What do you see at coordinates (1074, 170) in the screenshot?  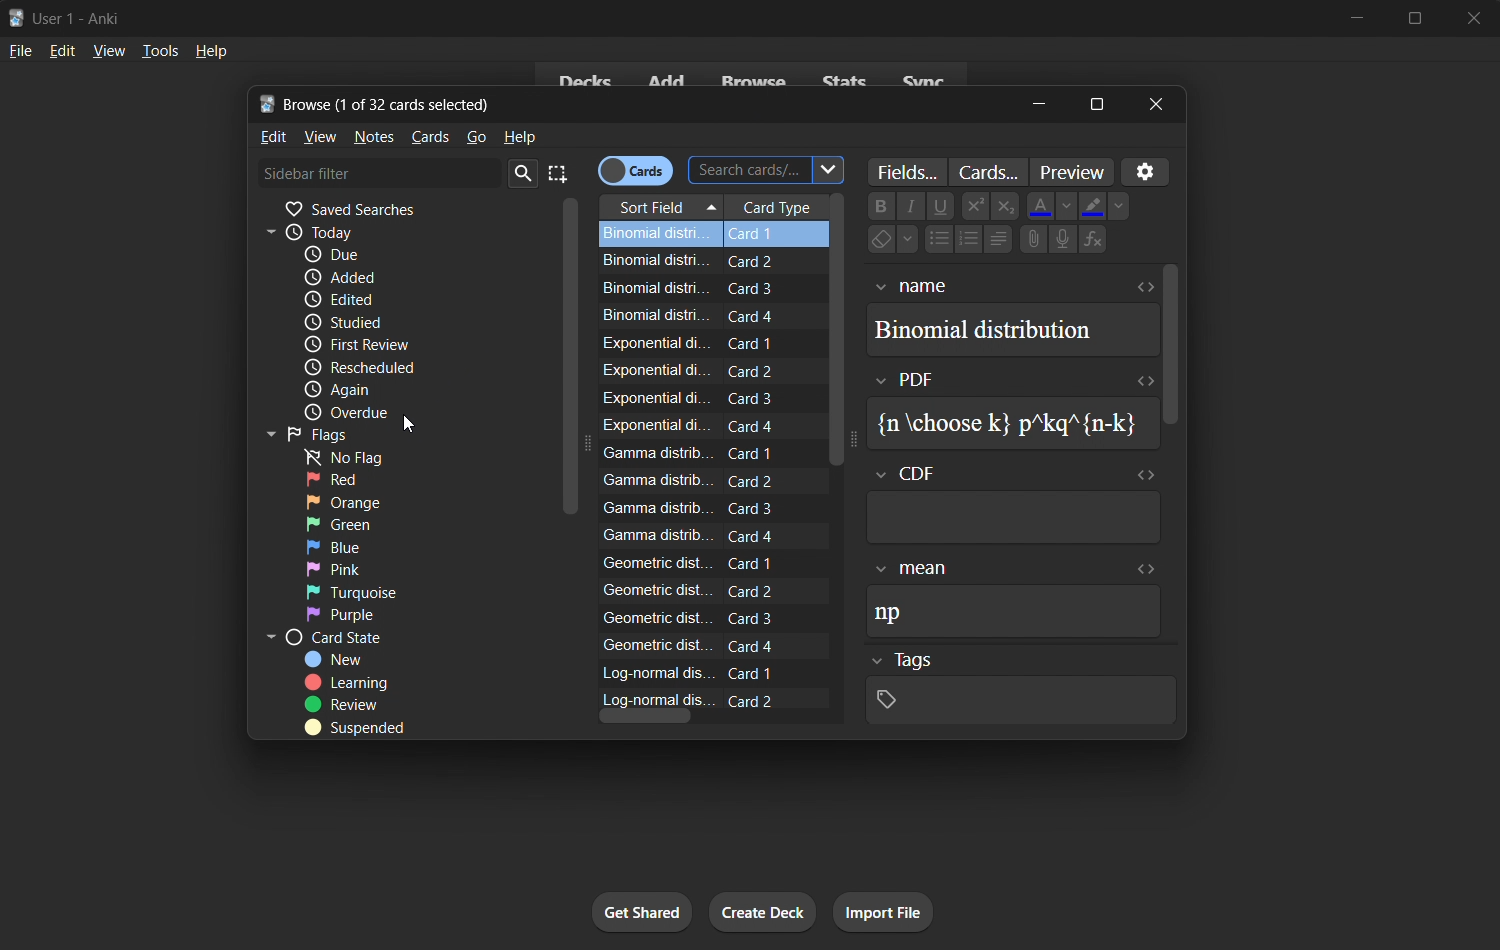 I see `preview selected cards` at bounding box center [1074, 170].